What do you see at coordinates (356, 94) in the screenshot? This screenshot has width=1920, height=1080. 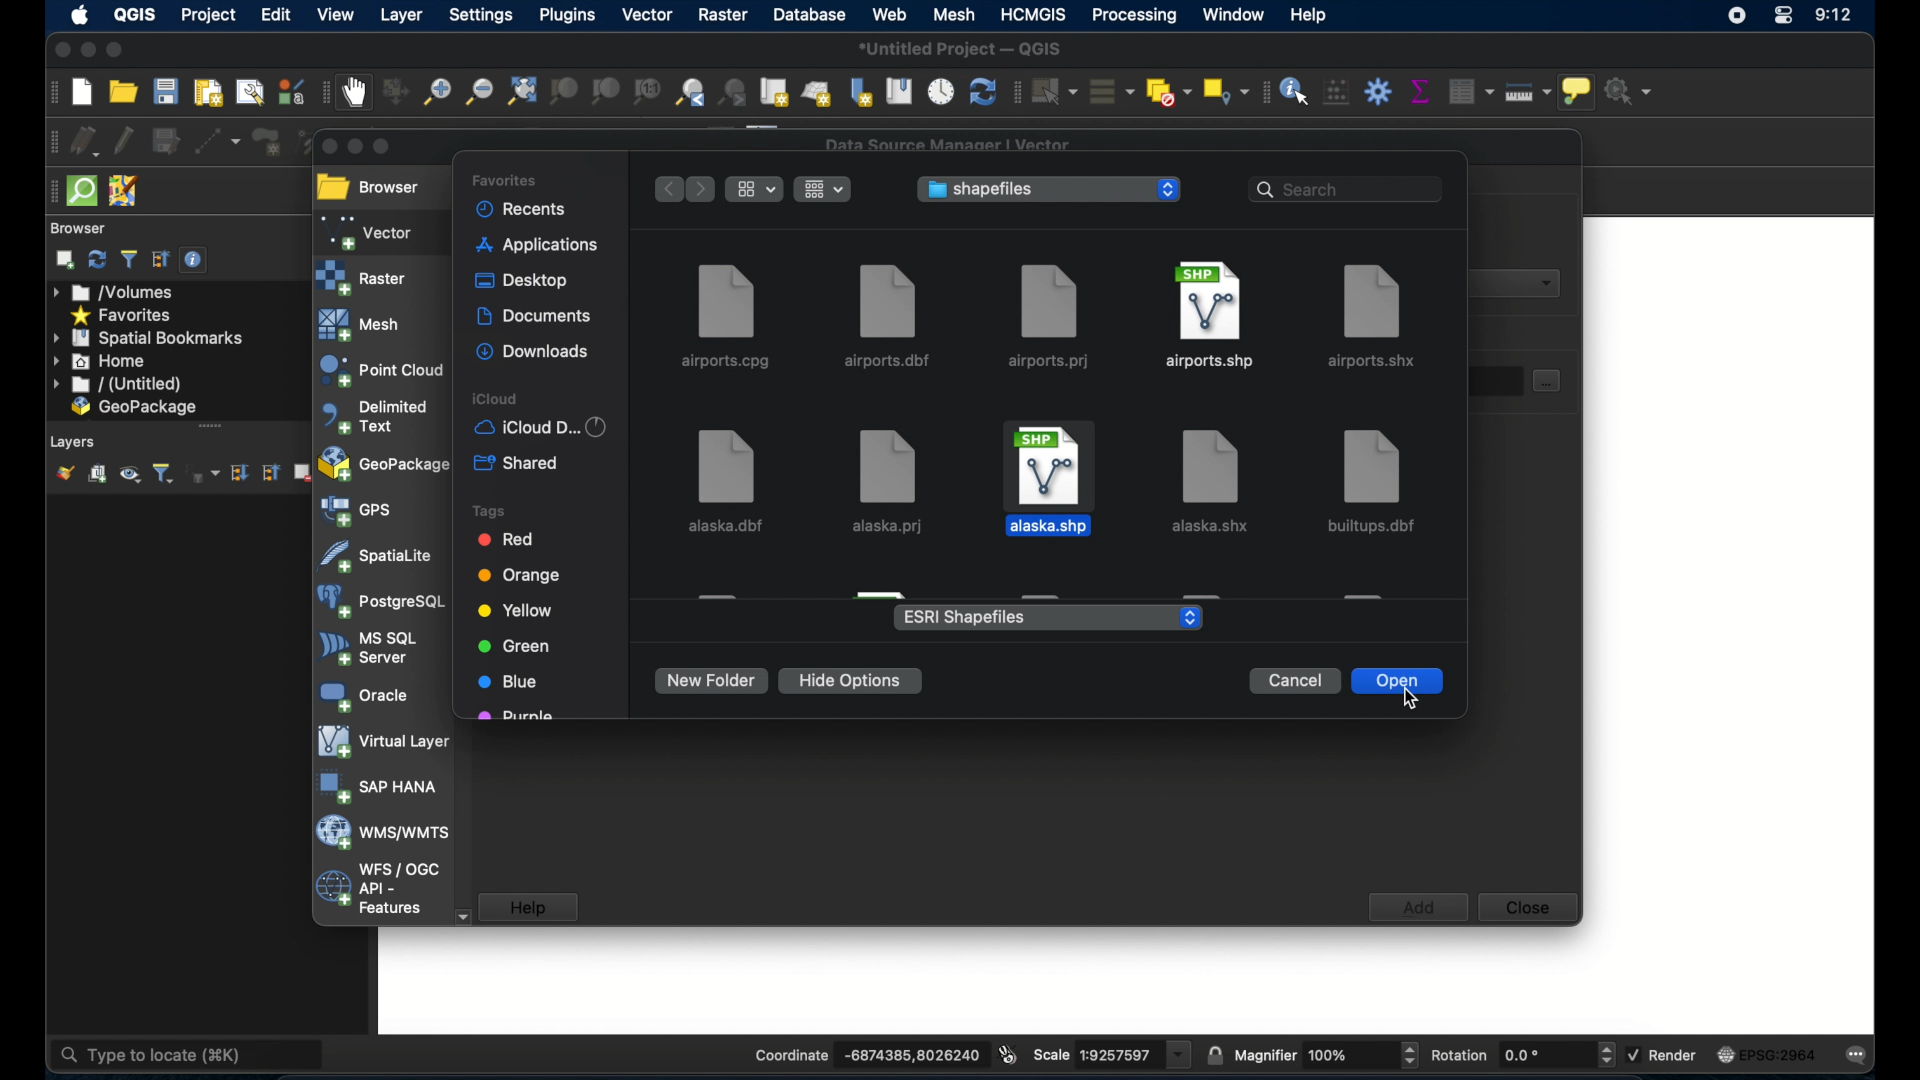 I see `pan map` at bounding box center [356, 94].